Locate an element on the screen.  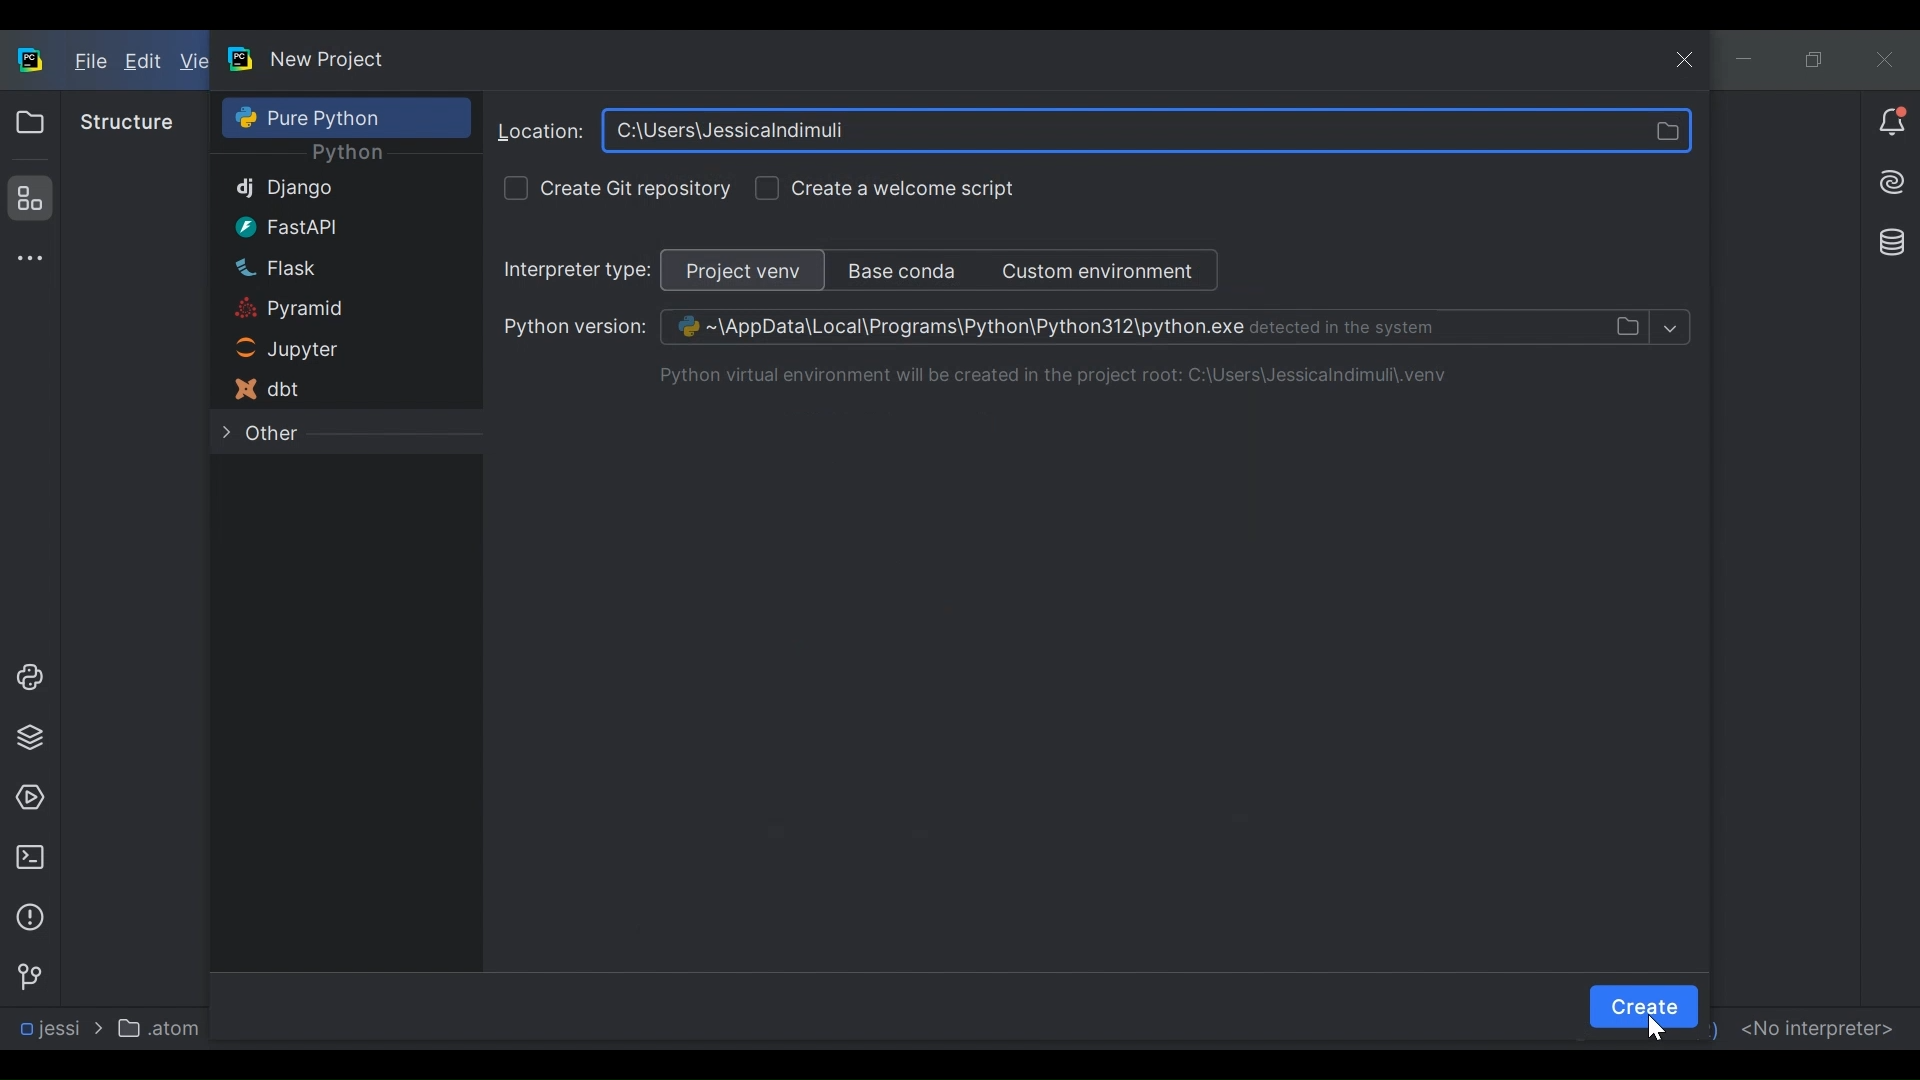
Python is located at coordinates (347, 154).